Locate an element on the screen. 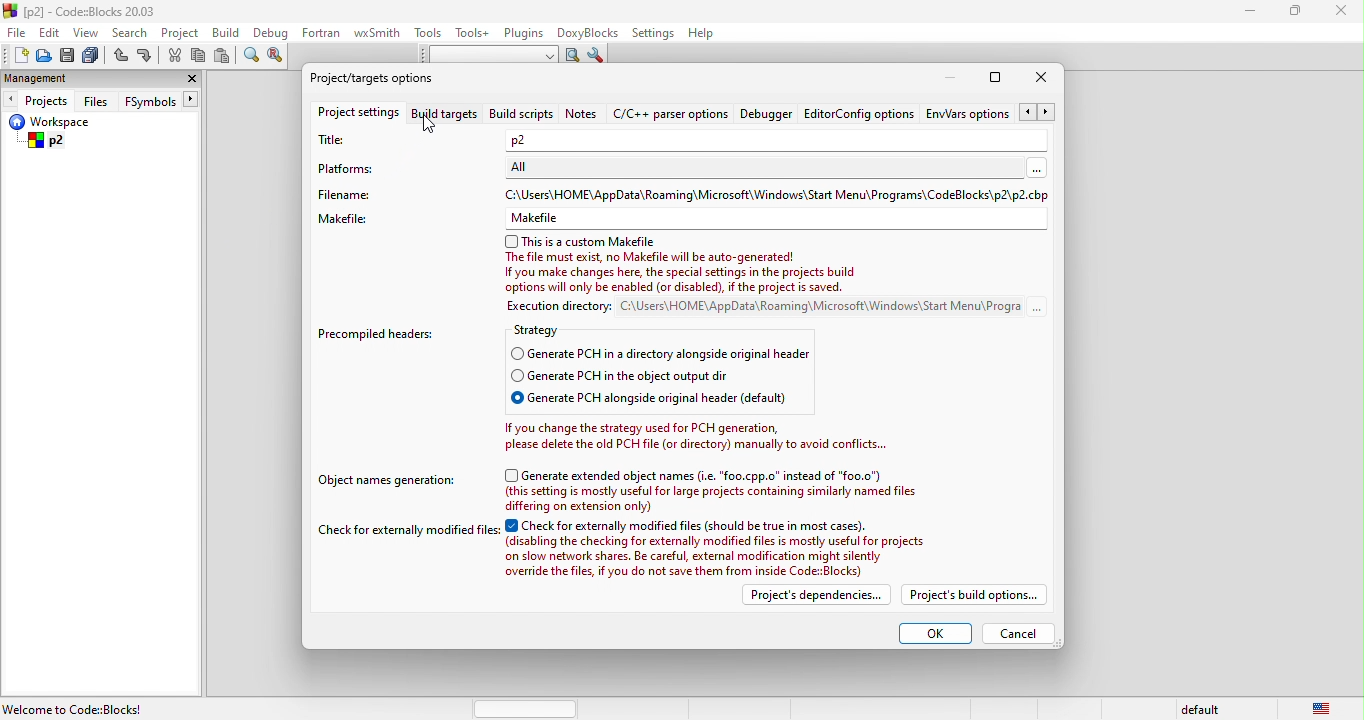 The image size is (1364, 720). (this setting is mostly useful for large projects containing similarly named files
differing on extension only) is located at coordinates (731, 500).